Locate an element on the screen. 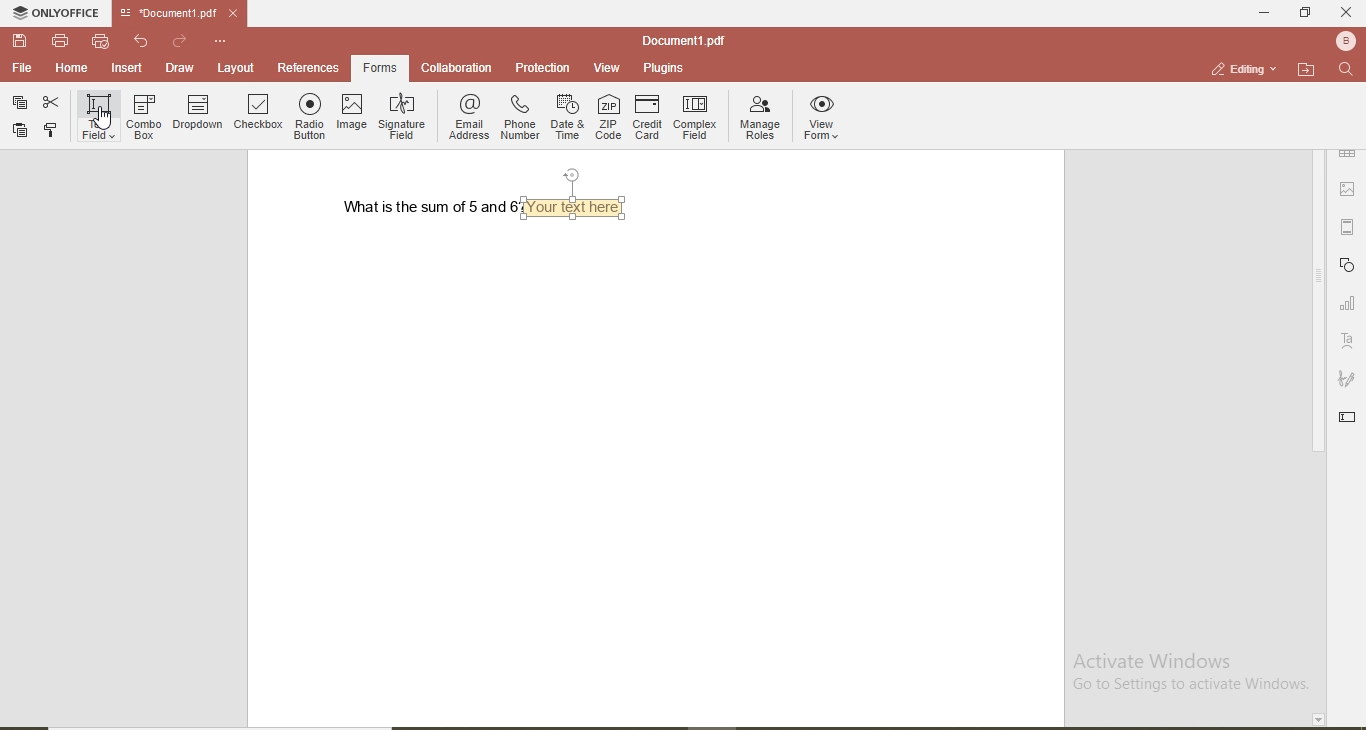  table is located at coordinates (1349, 152).